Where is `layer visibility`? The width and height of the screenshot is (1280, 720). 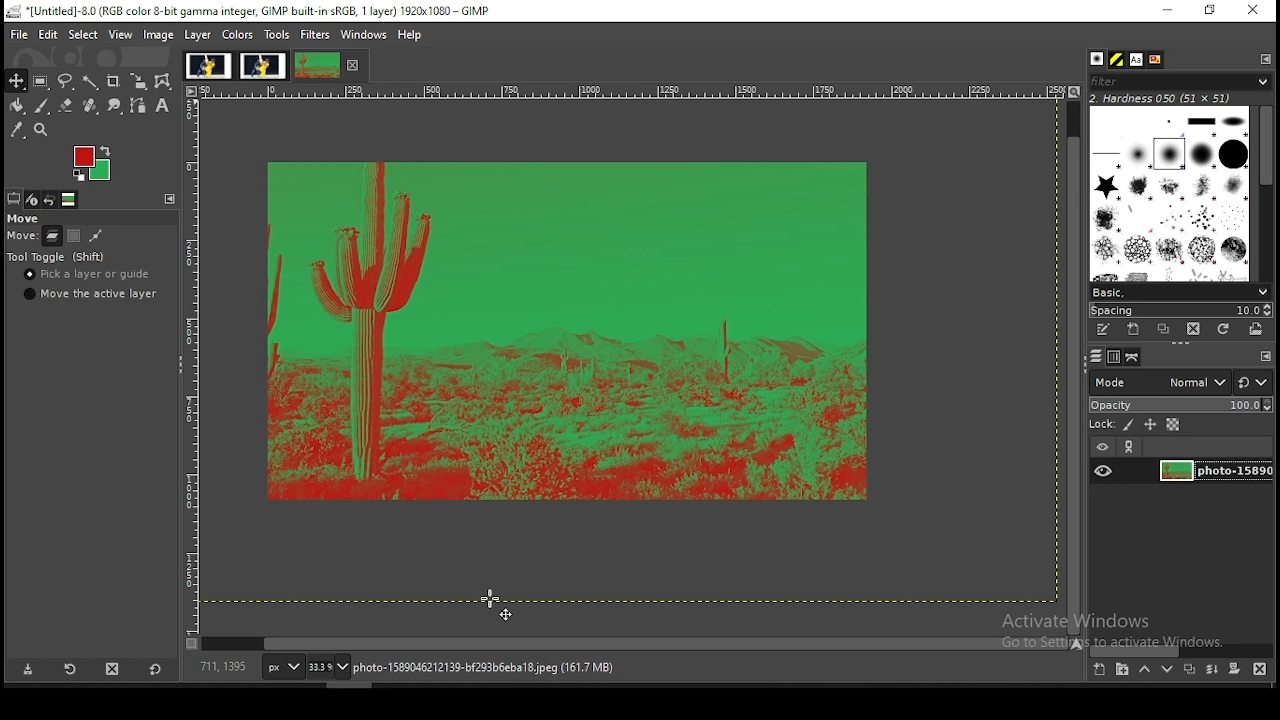 layer visibility is located at coordinates (1101, 448).